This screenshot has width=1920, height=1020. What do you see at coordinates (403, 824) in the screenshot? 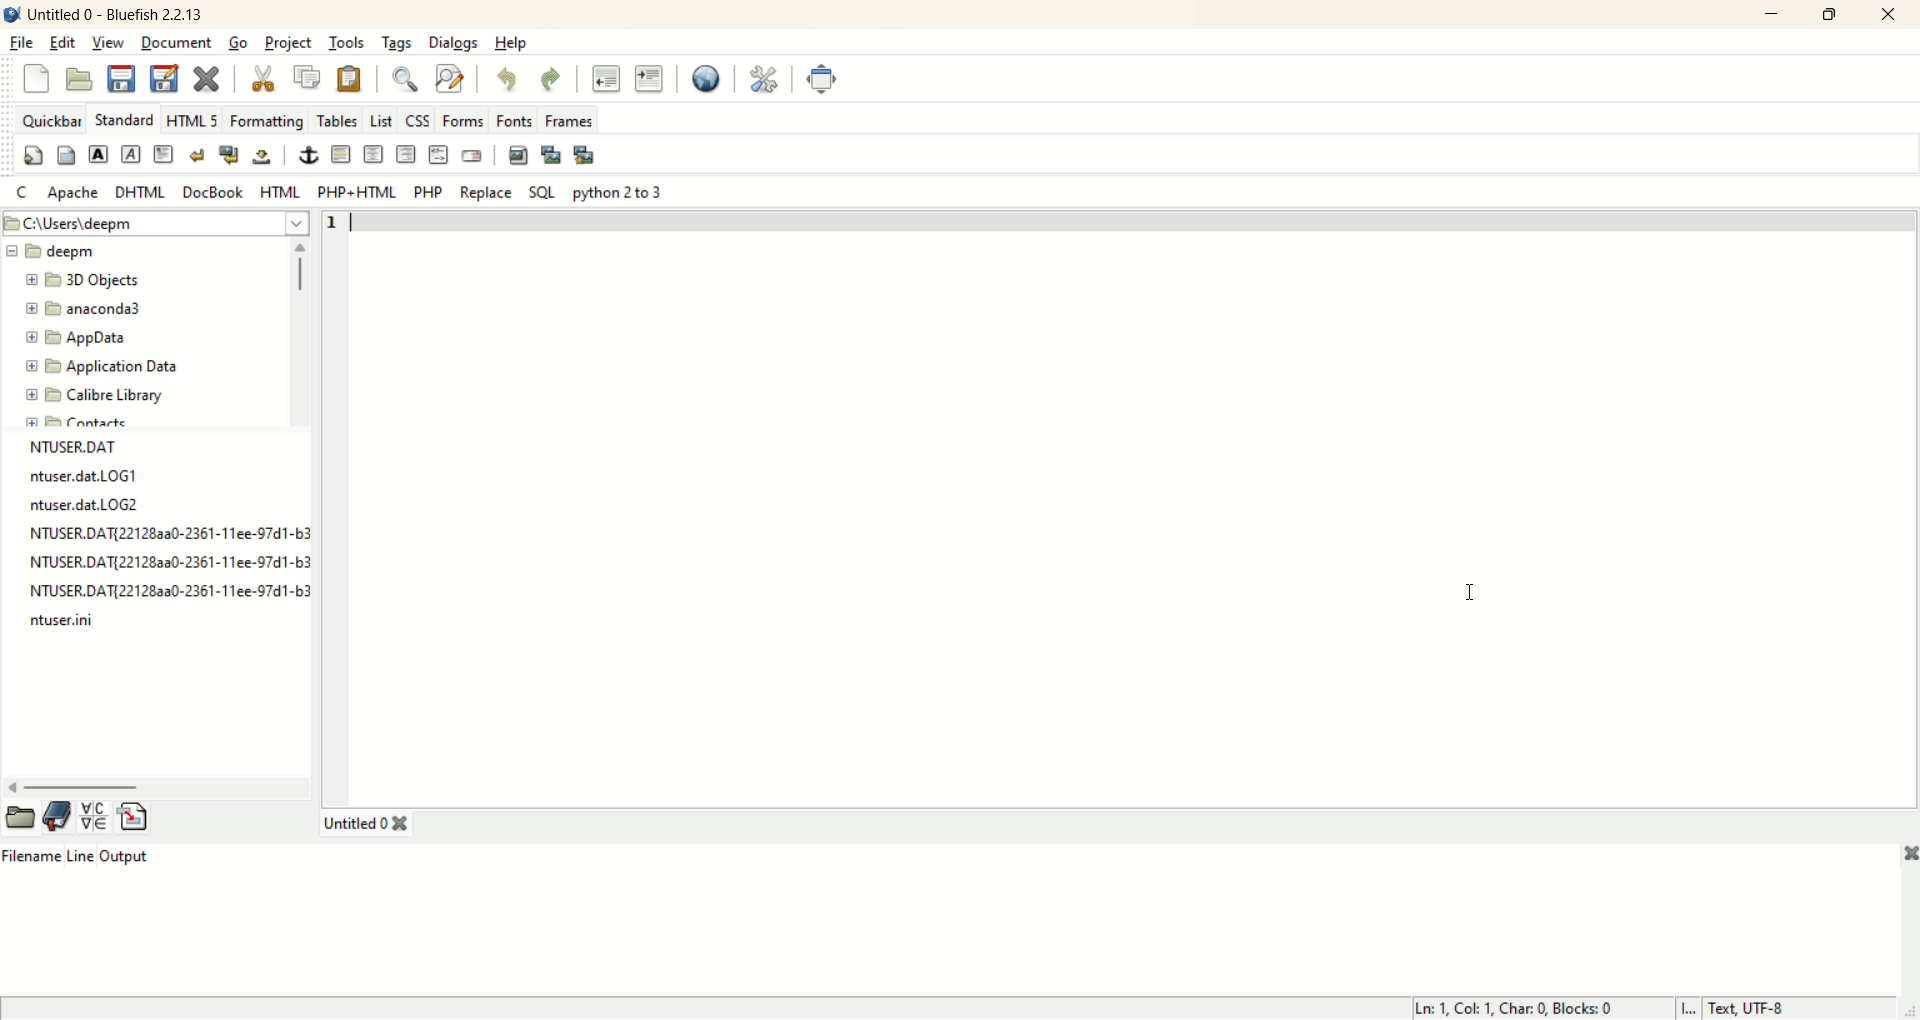
I see `close` at bounding box center [403, 824].